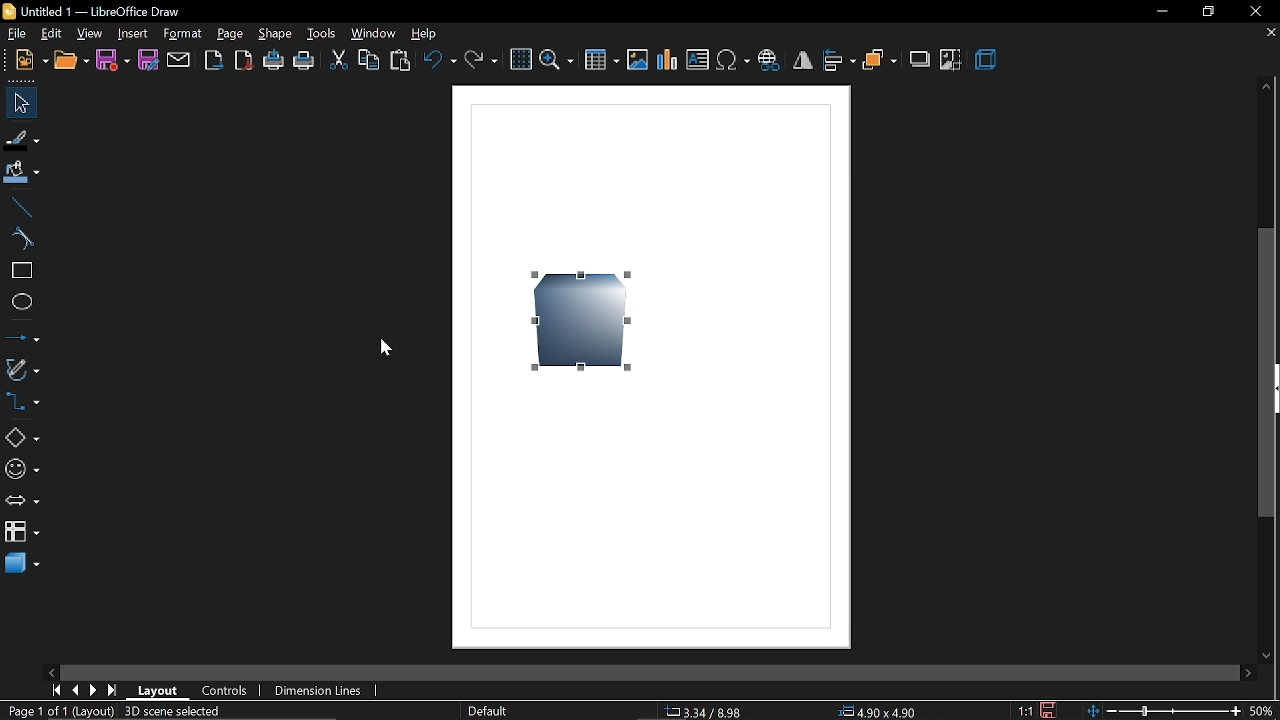  What do you see at coordinates (16, 34) in the screenshot?
I see `file` at bounding box center [16, 34].